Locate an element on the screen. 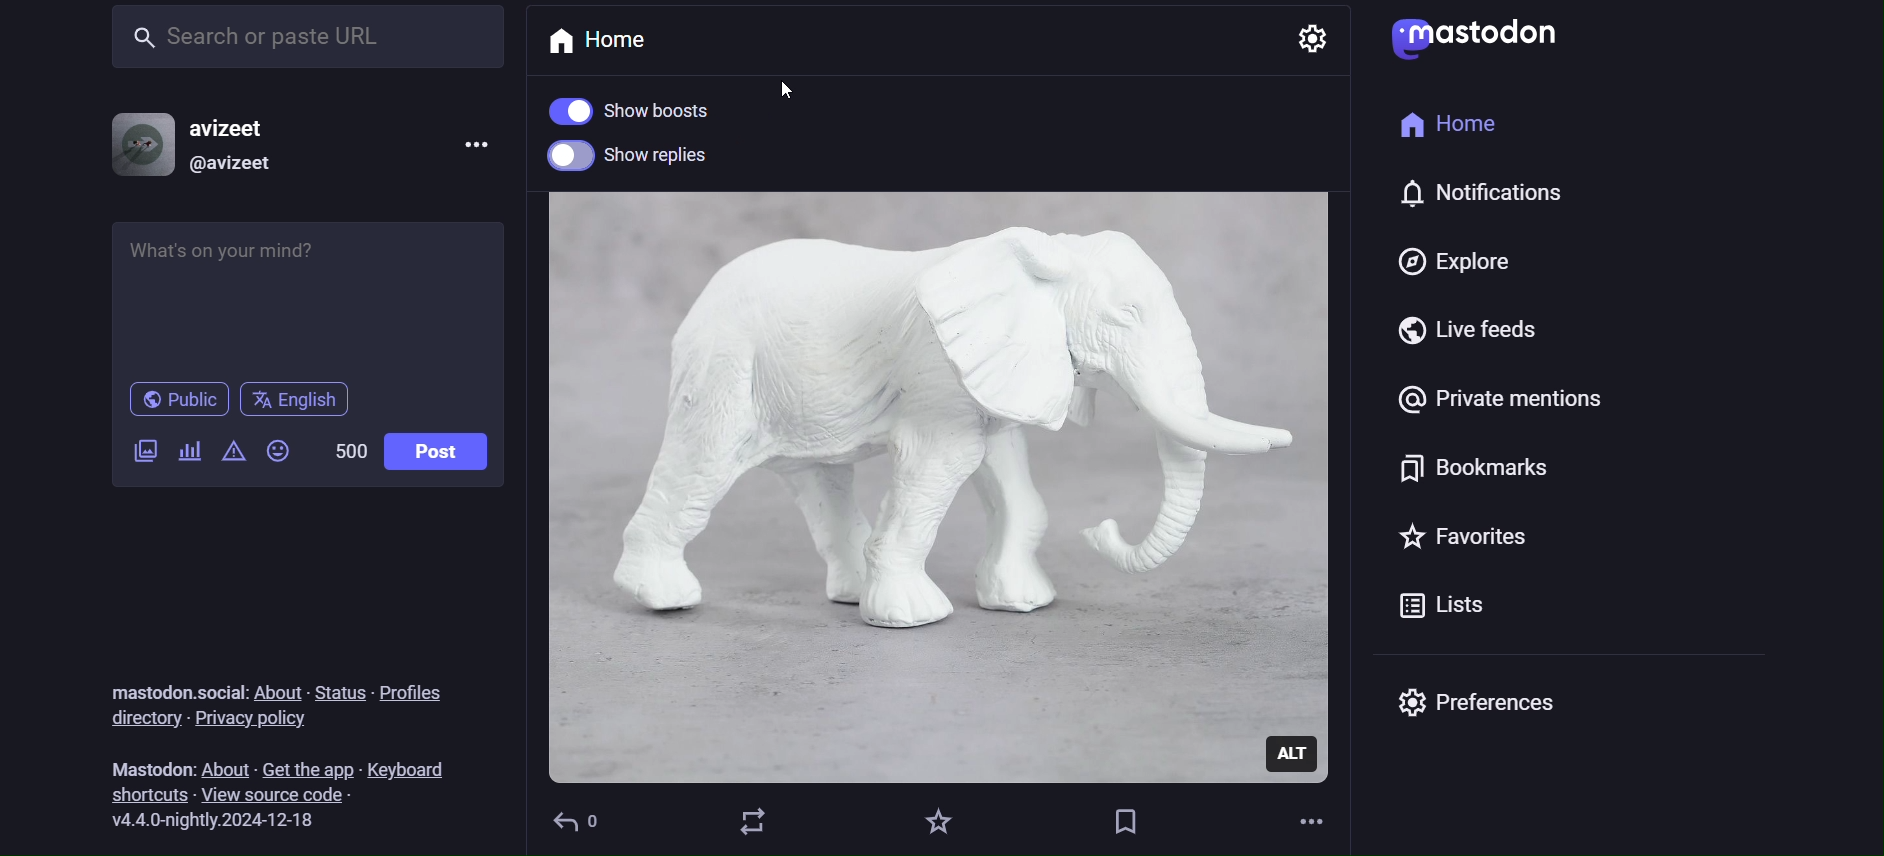 This screenshot has width=1884, height=856. explore is located at coordinates (1452, 262).